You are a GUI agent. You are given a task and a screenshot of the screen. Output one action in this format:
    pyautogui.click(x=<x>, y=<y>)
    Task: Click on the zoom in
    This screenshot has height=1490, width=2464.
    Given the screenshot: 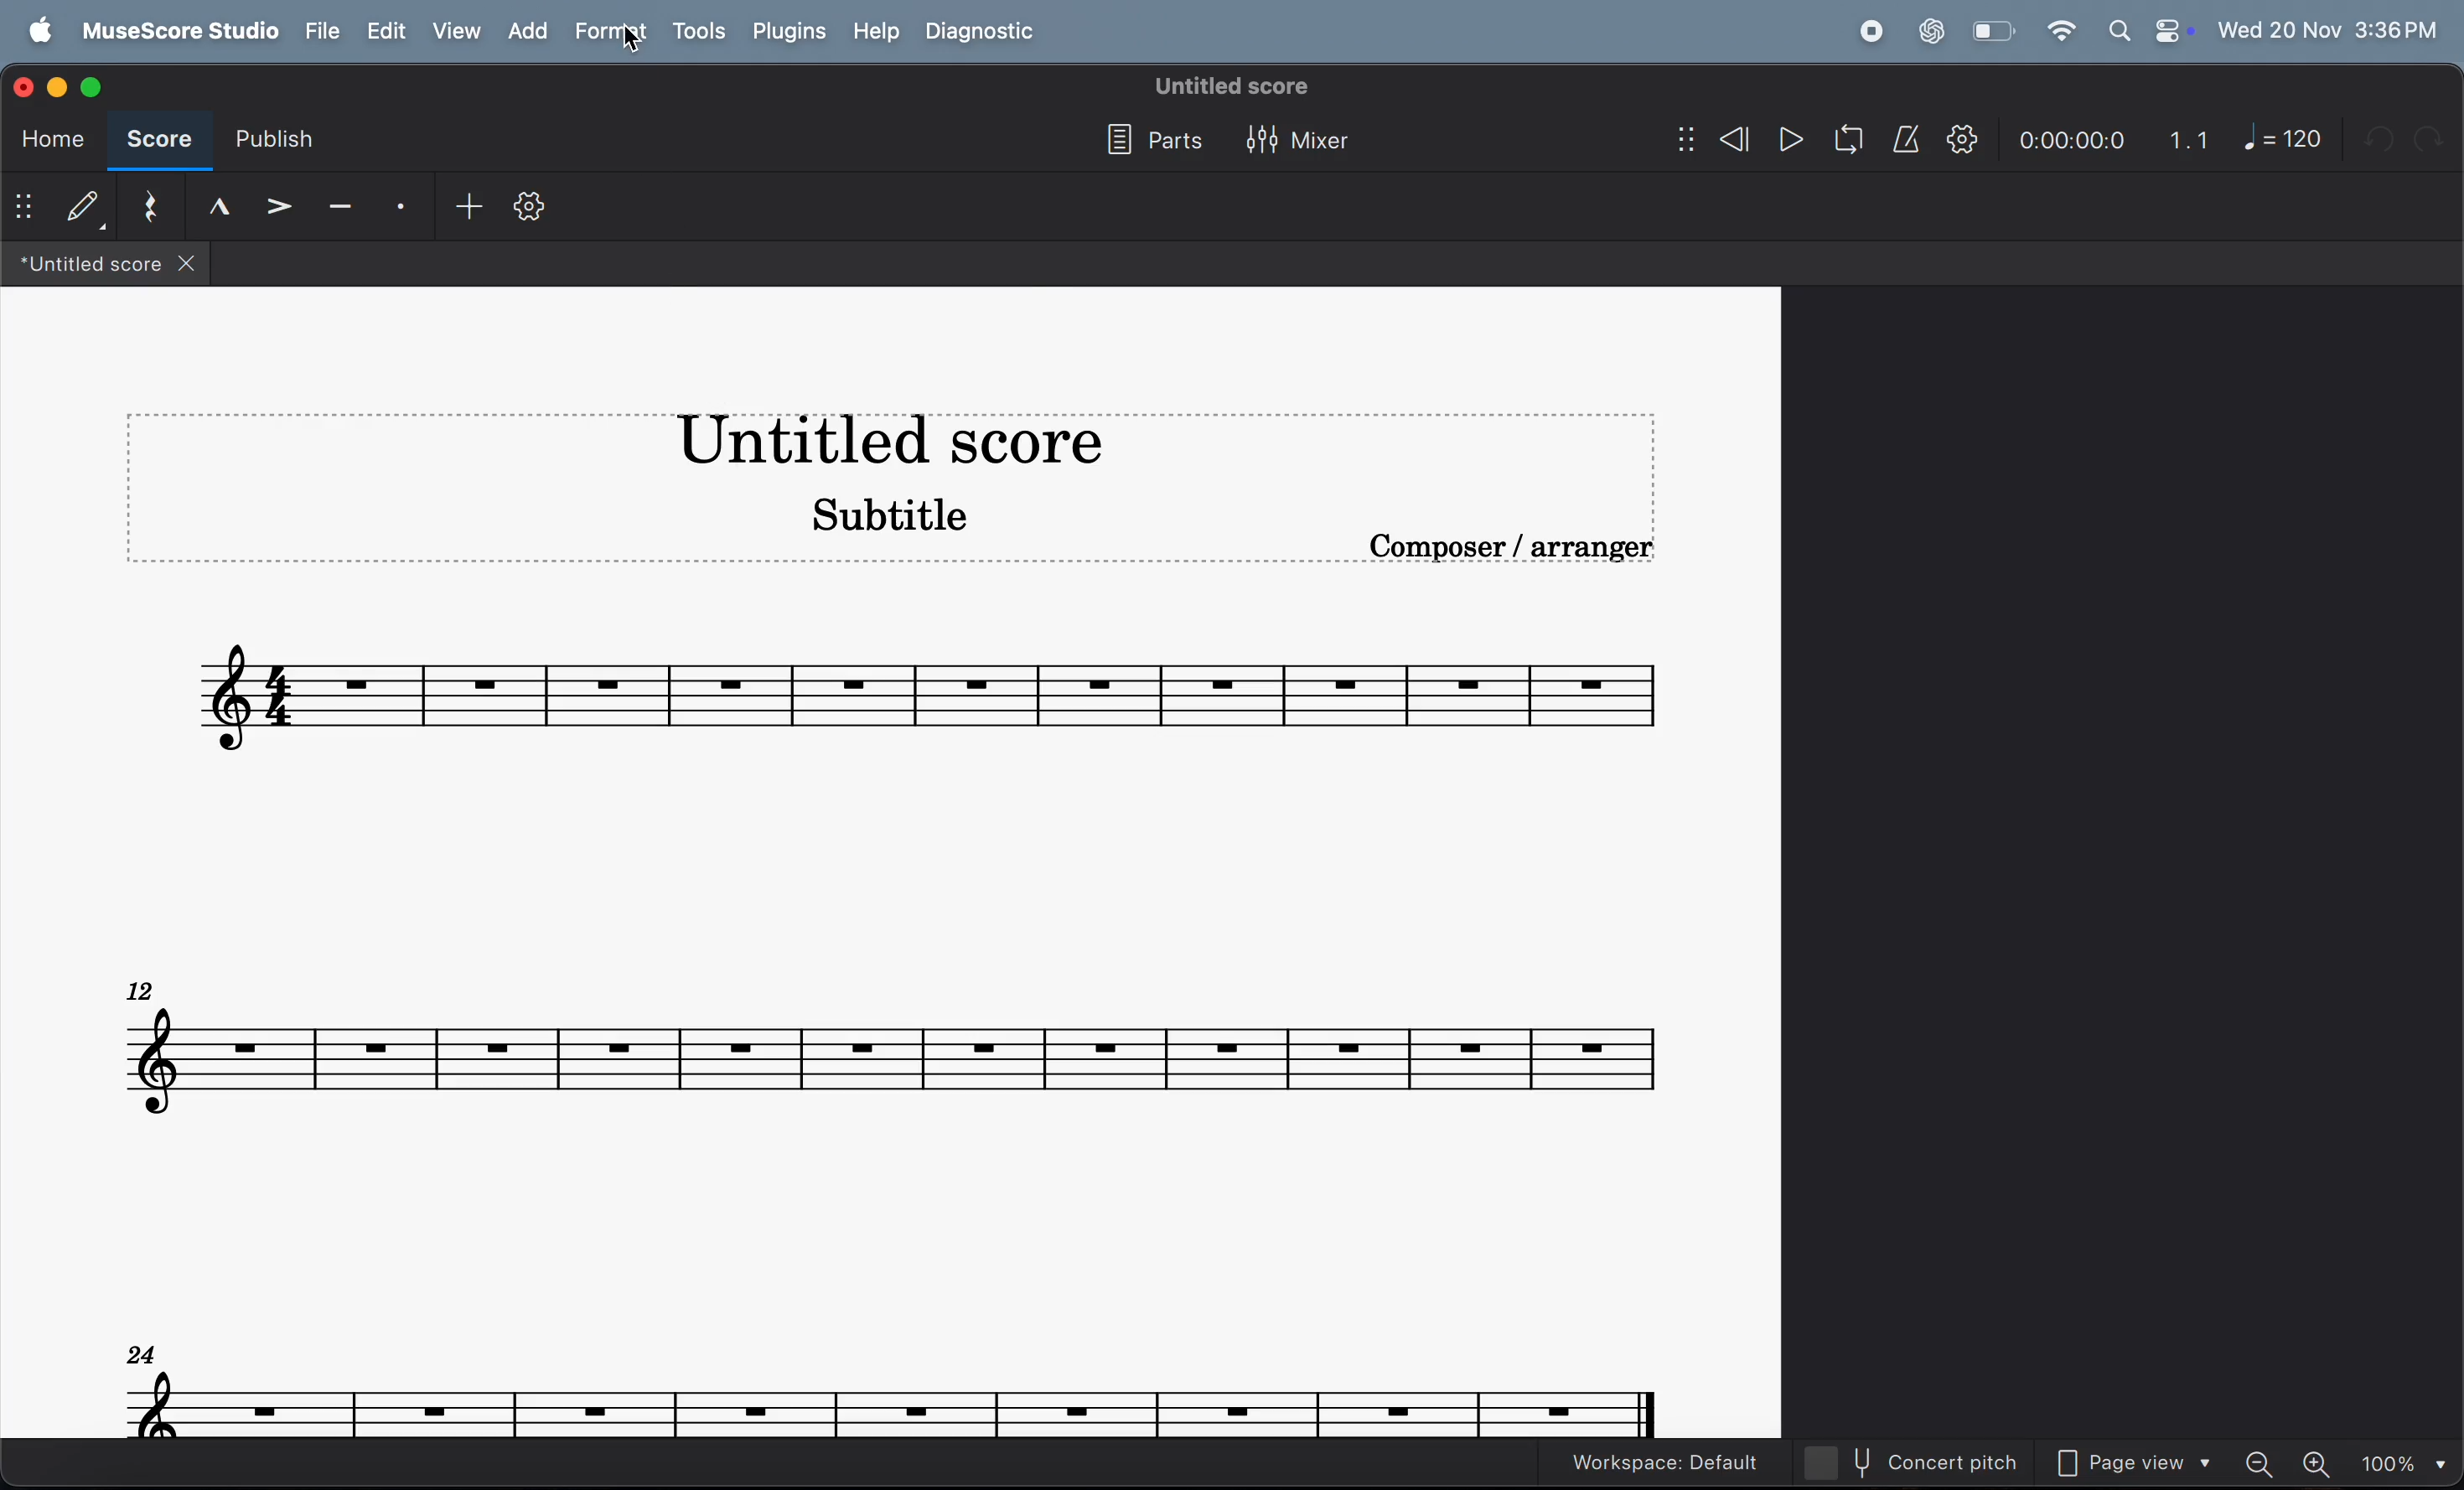 What is the action you would take?
    pyautogui.click(x=2319, y=1463)
    